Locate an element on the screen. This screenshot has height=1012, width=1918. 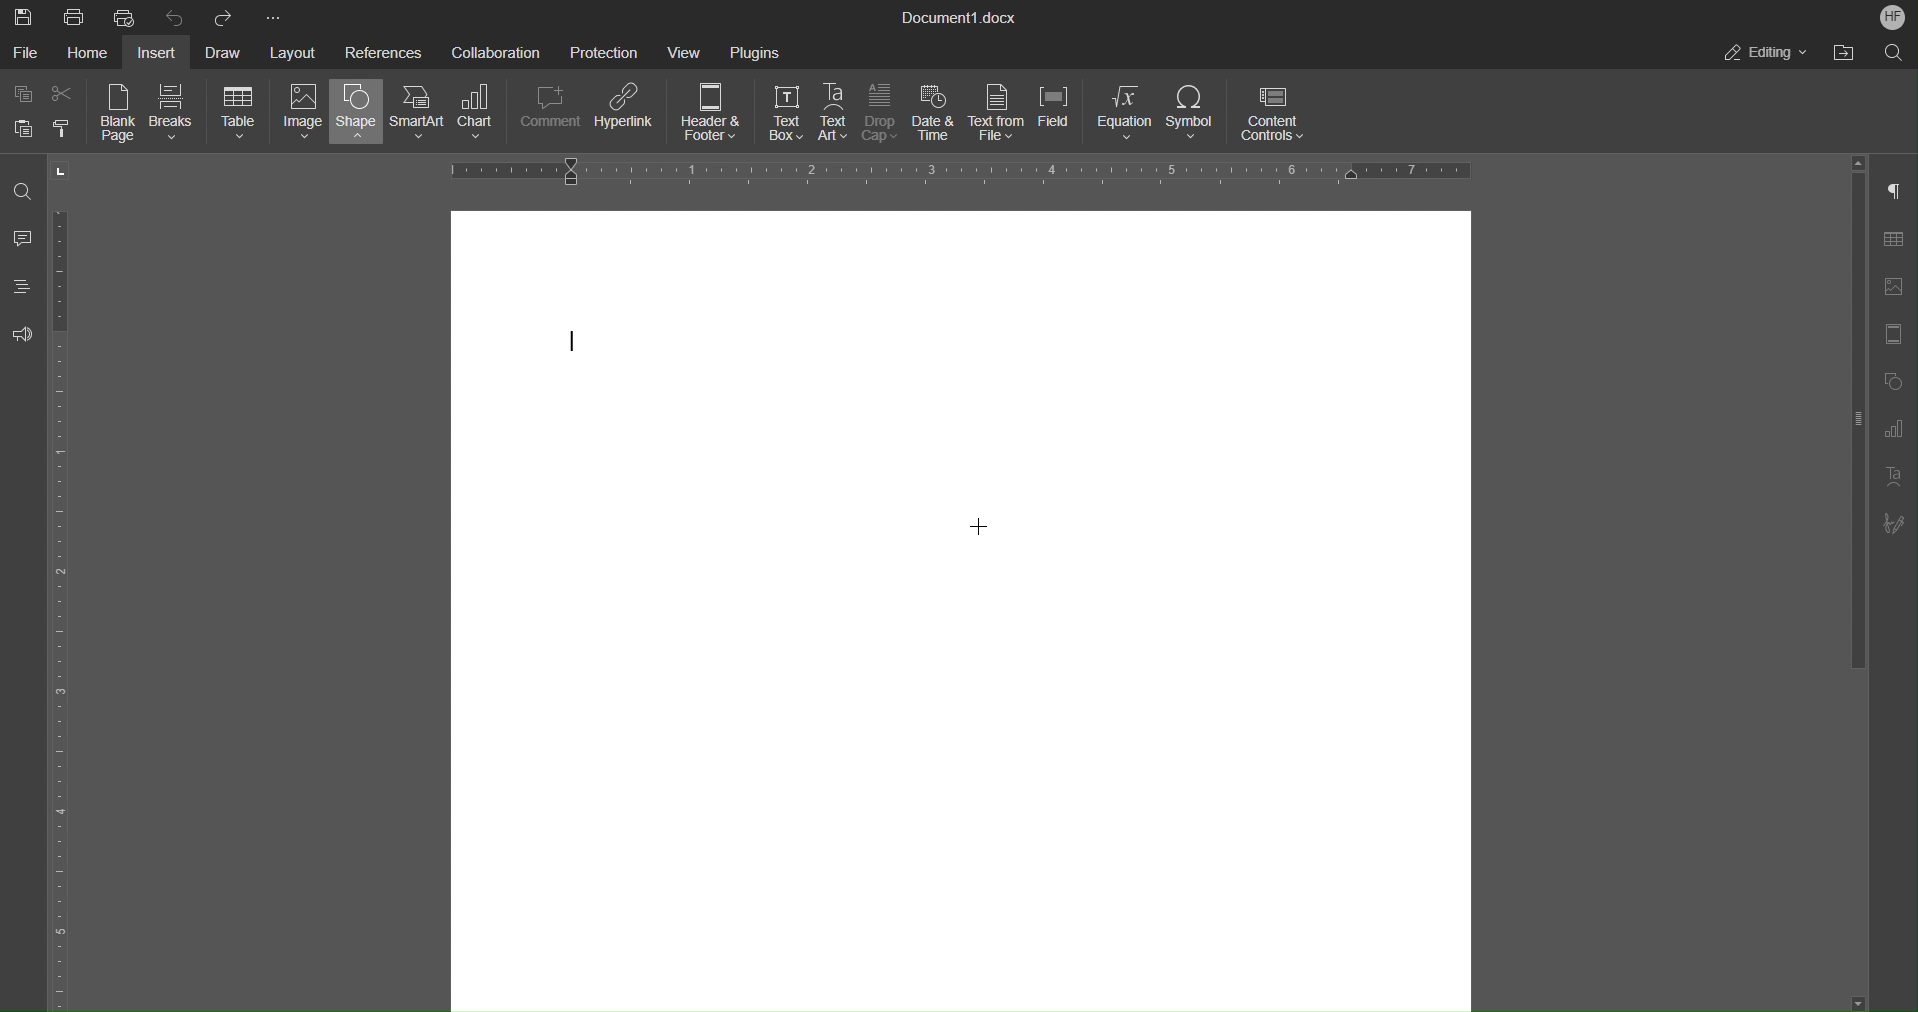
Symbol is located at coordinates (1194, 116).